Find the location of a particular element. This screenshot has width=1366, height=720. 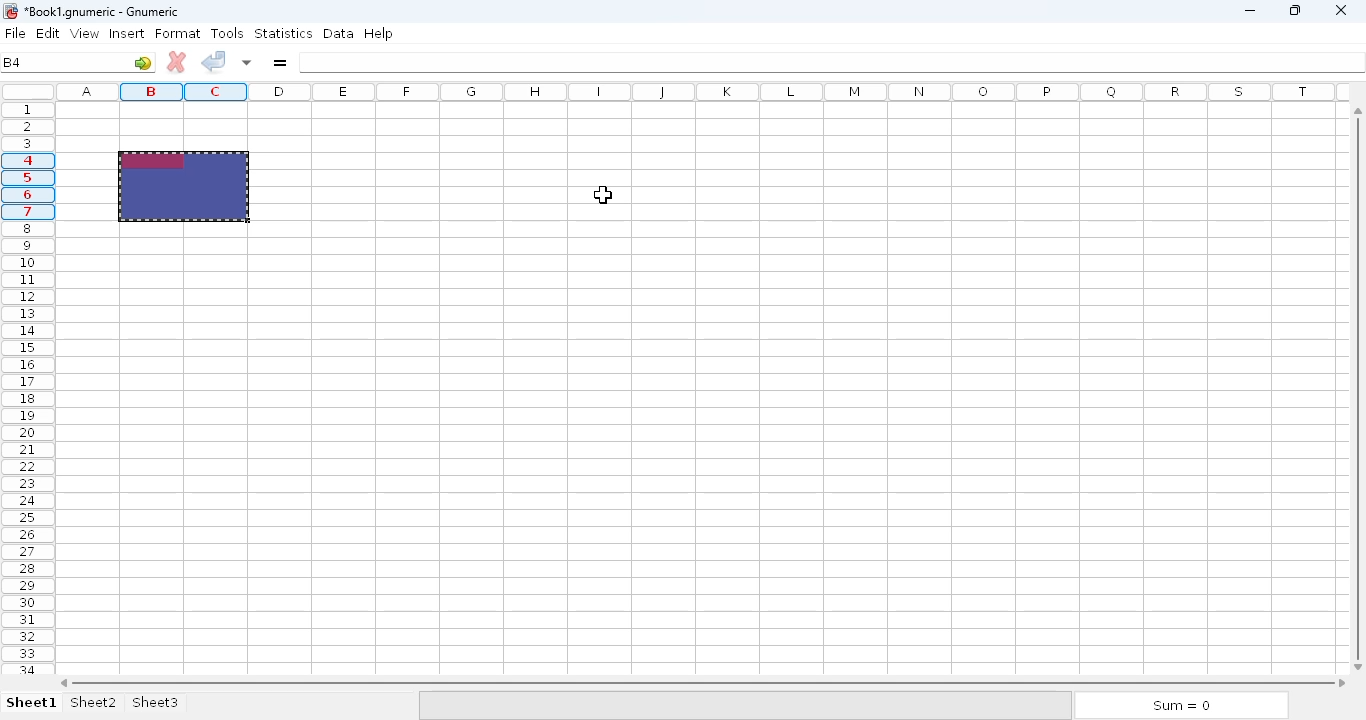

cursor is located at coordinates (604, 195).